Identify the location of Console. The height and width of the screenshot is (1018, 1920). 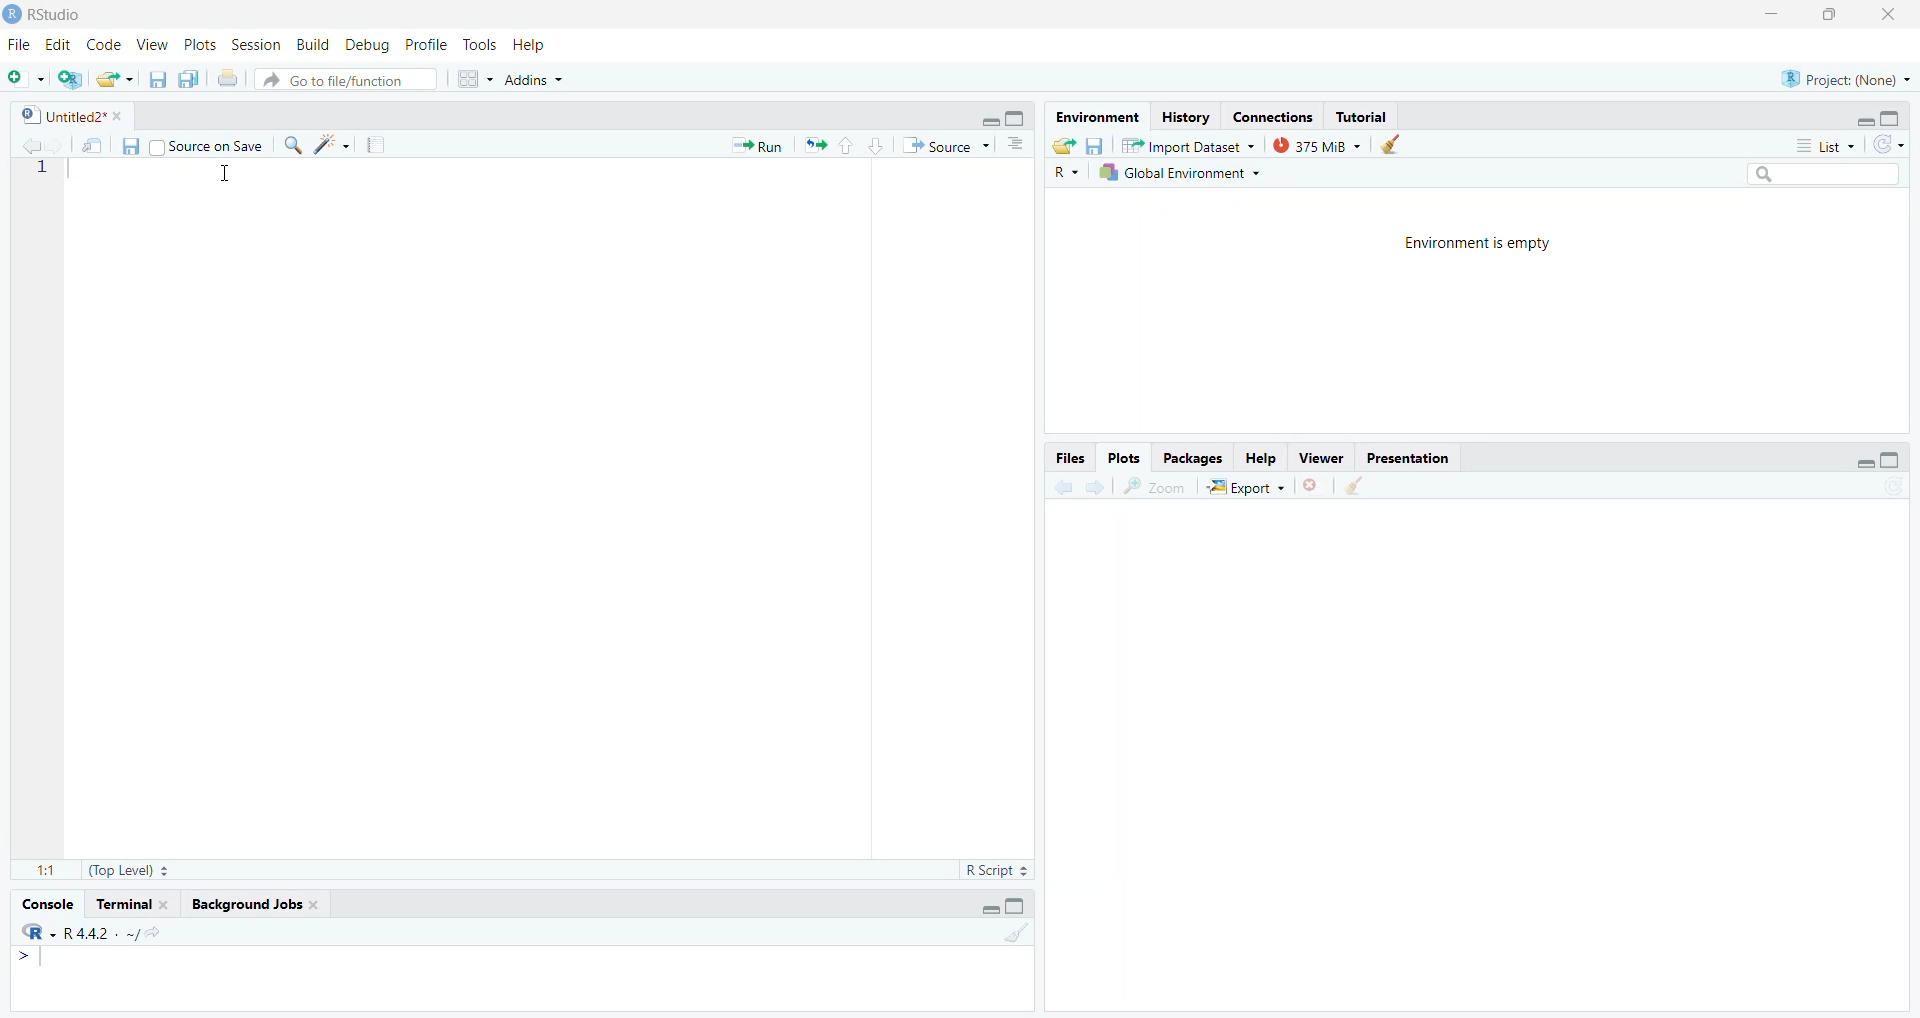
(46, 905).